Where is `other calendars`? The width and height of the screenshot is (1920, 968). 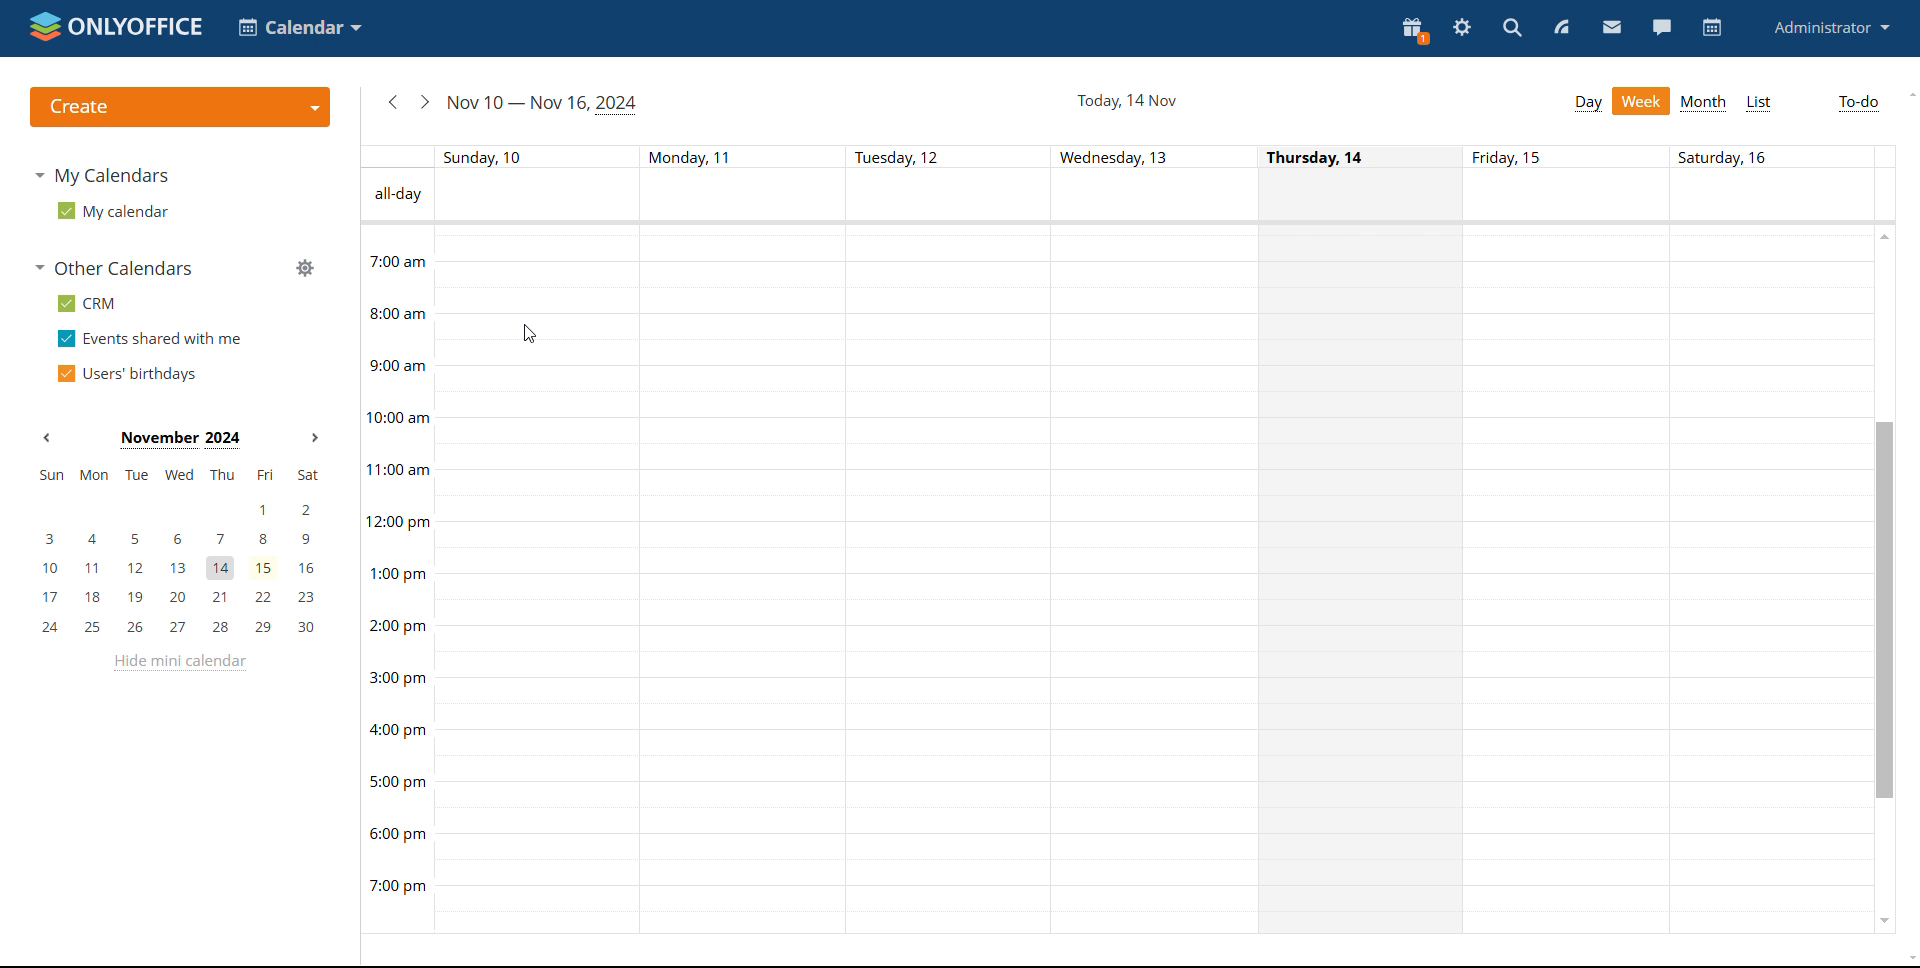
other calendars is located at coordinates (112, 270).